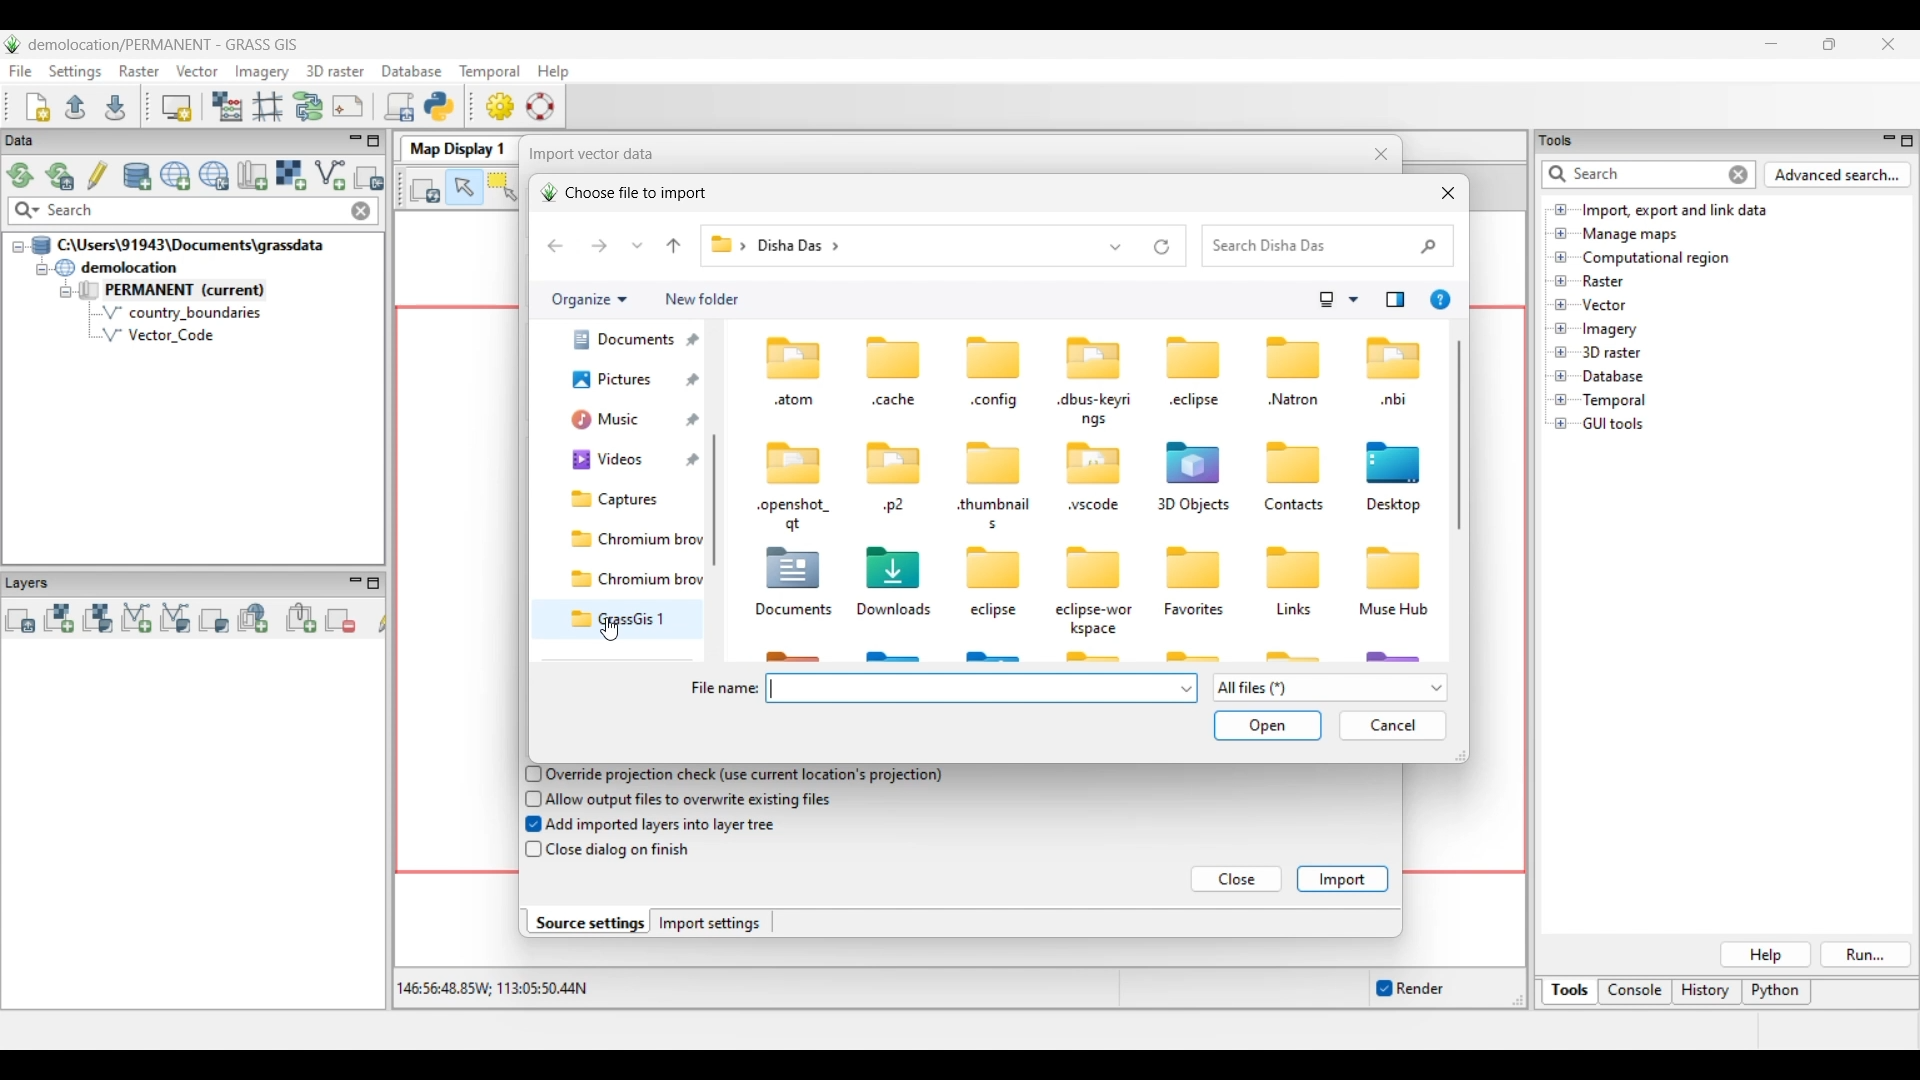 This screenshot has height=1080, width=1920. I want to click on Organize current folder, so click(588, 300).